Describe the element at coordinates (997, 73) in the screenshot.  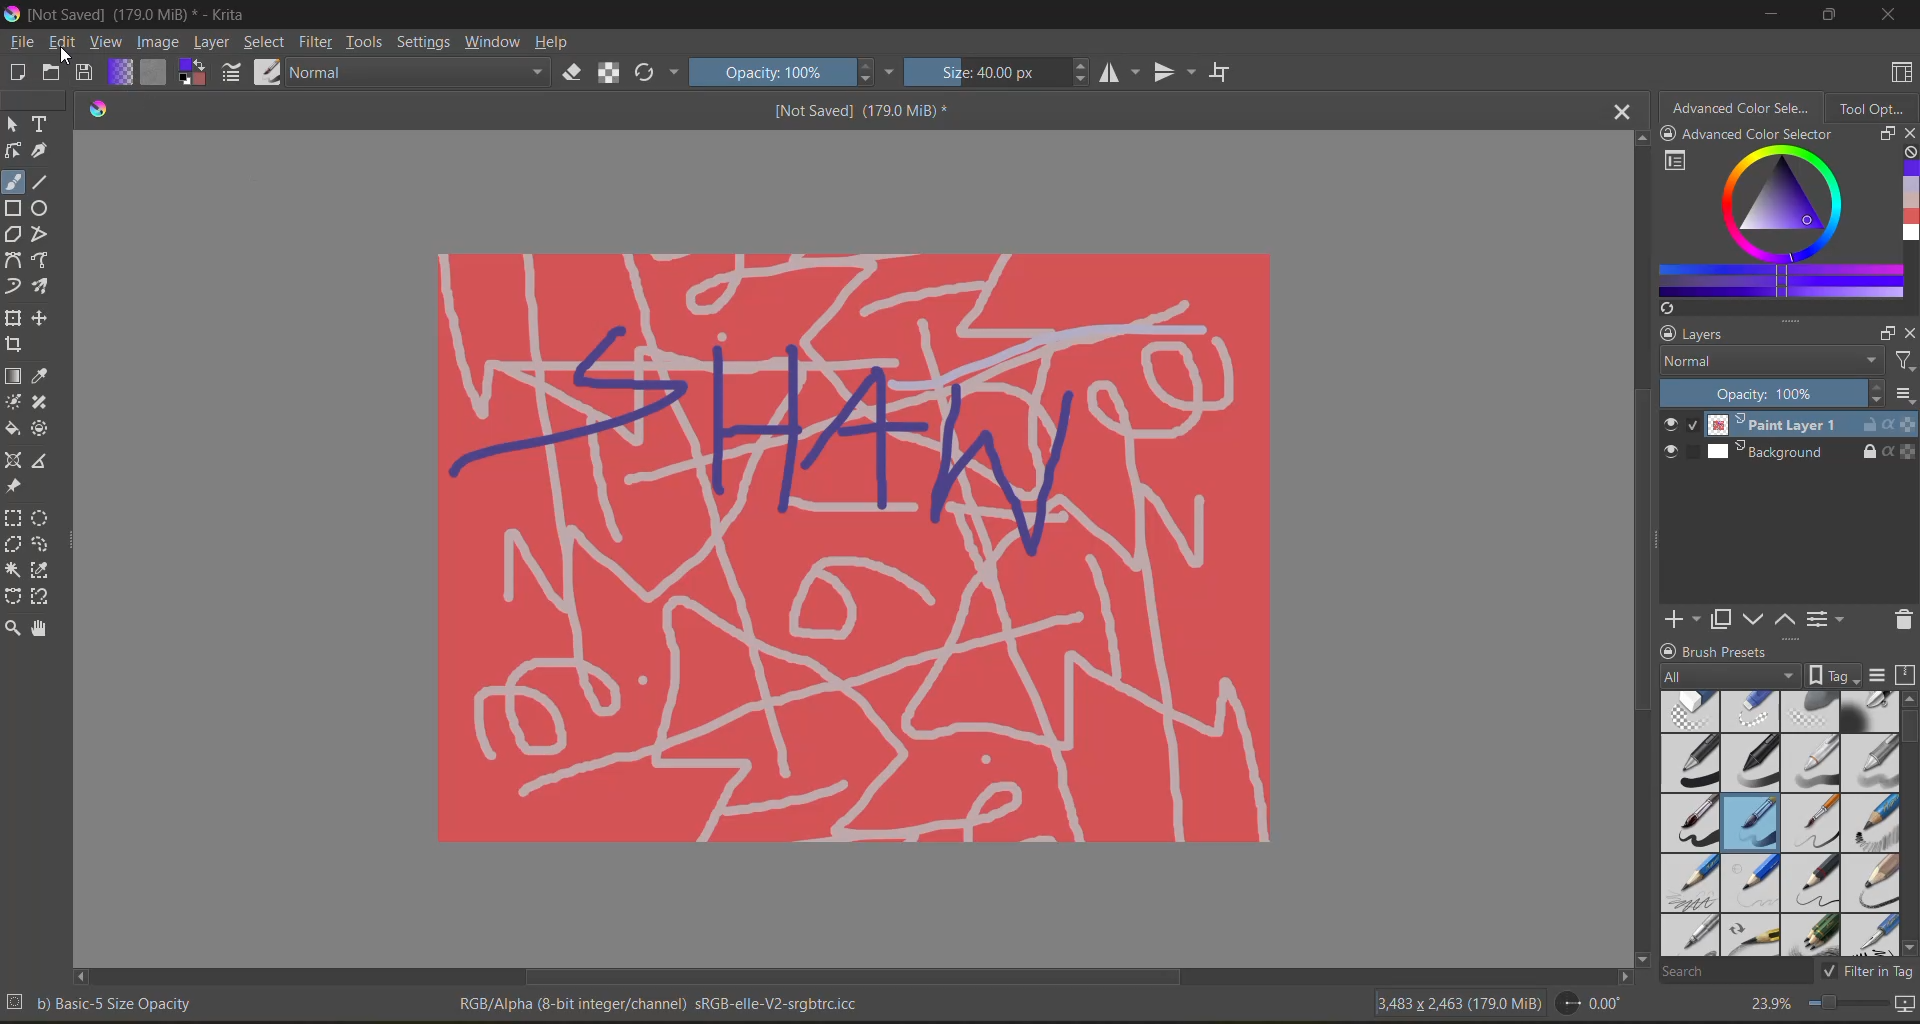
I see `Size: 40.00 px` at that location.